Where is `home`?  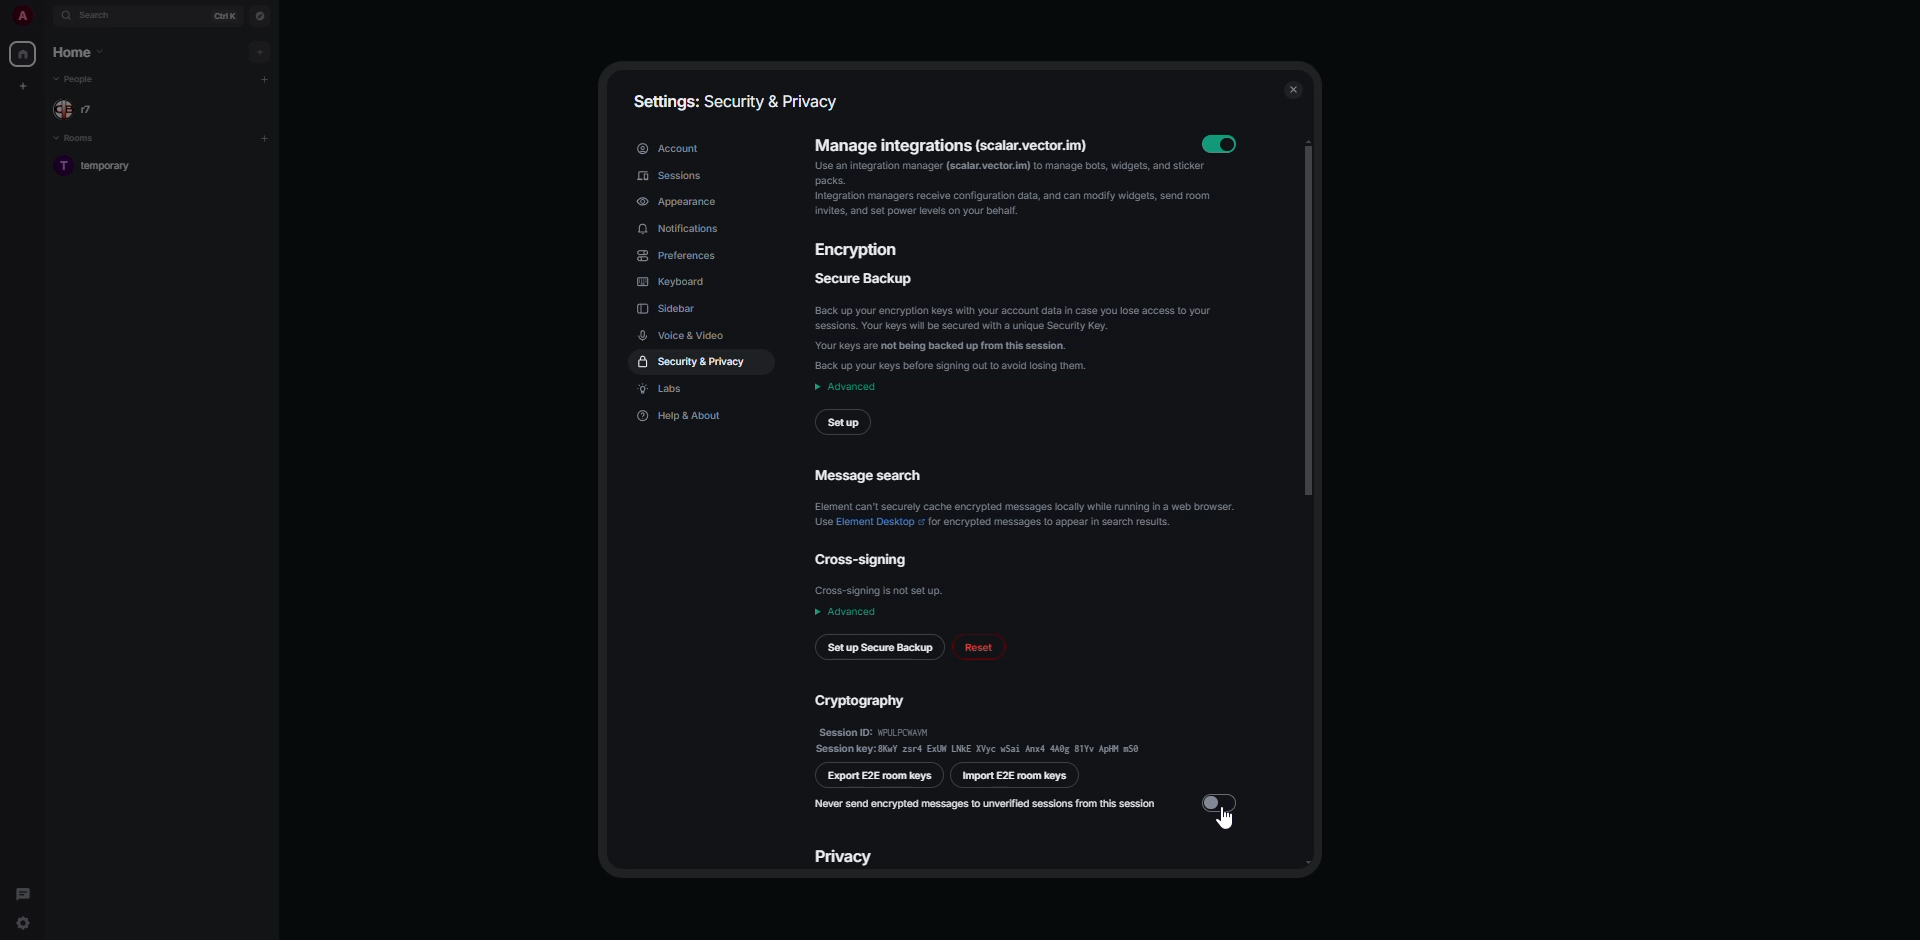
home is located at coordinates (22, 56).